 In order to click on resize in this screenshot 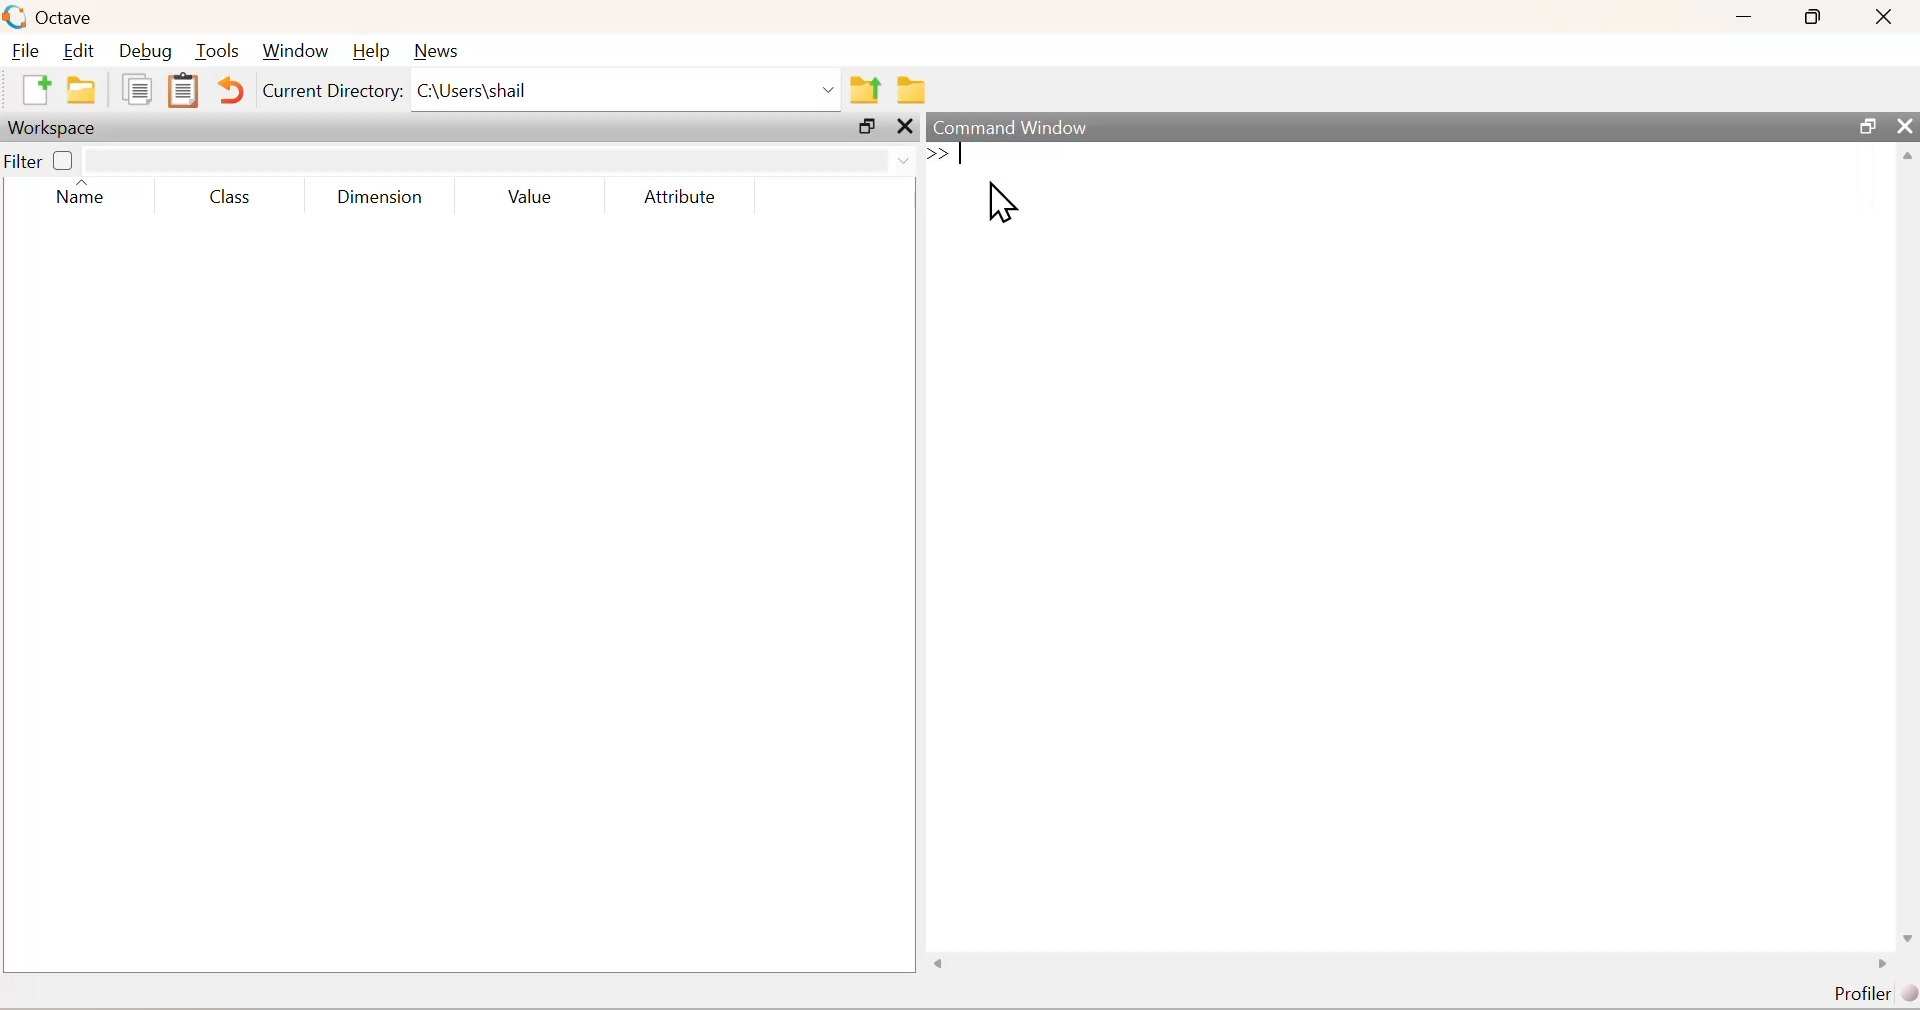, I will do `click(1865, 126)`.